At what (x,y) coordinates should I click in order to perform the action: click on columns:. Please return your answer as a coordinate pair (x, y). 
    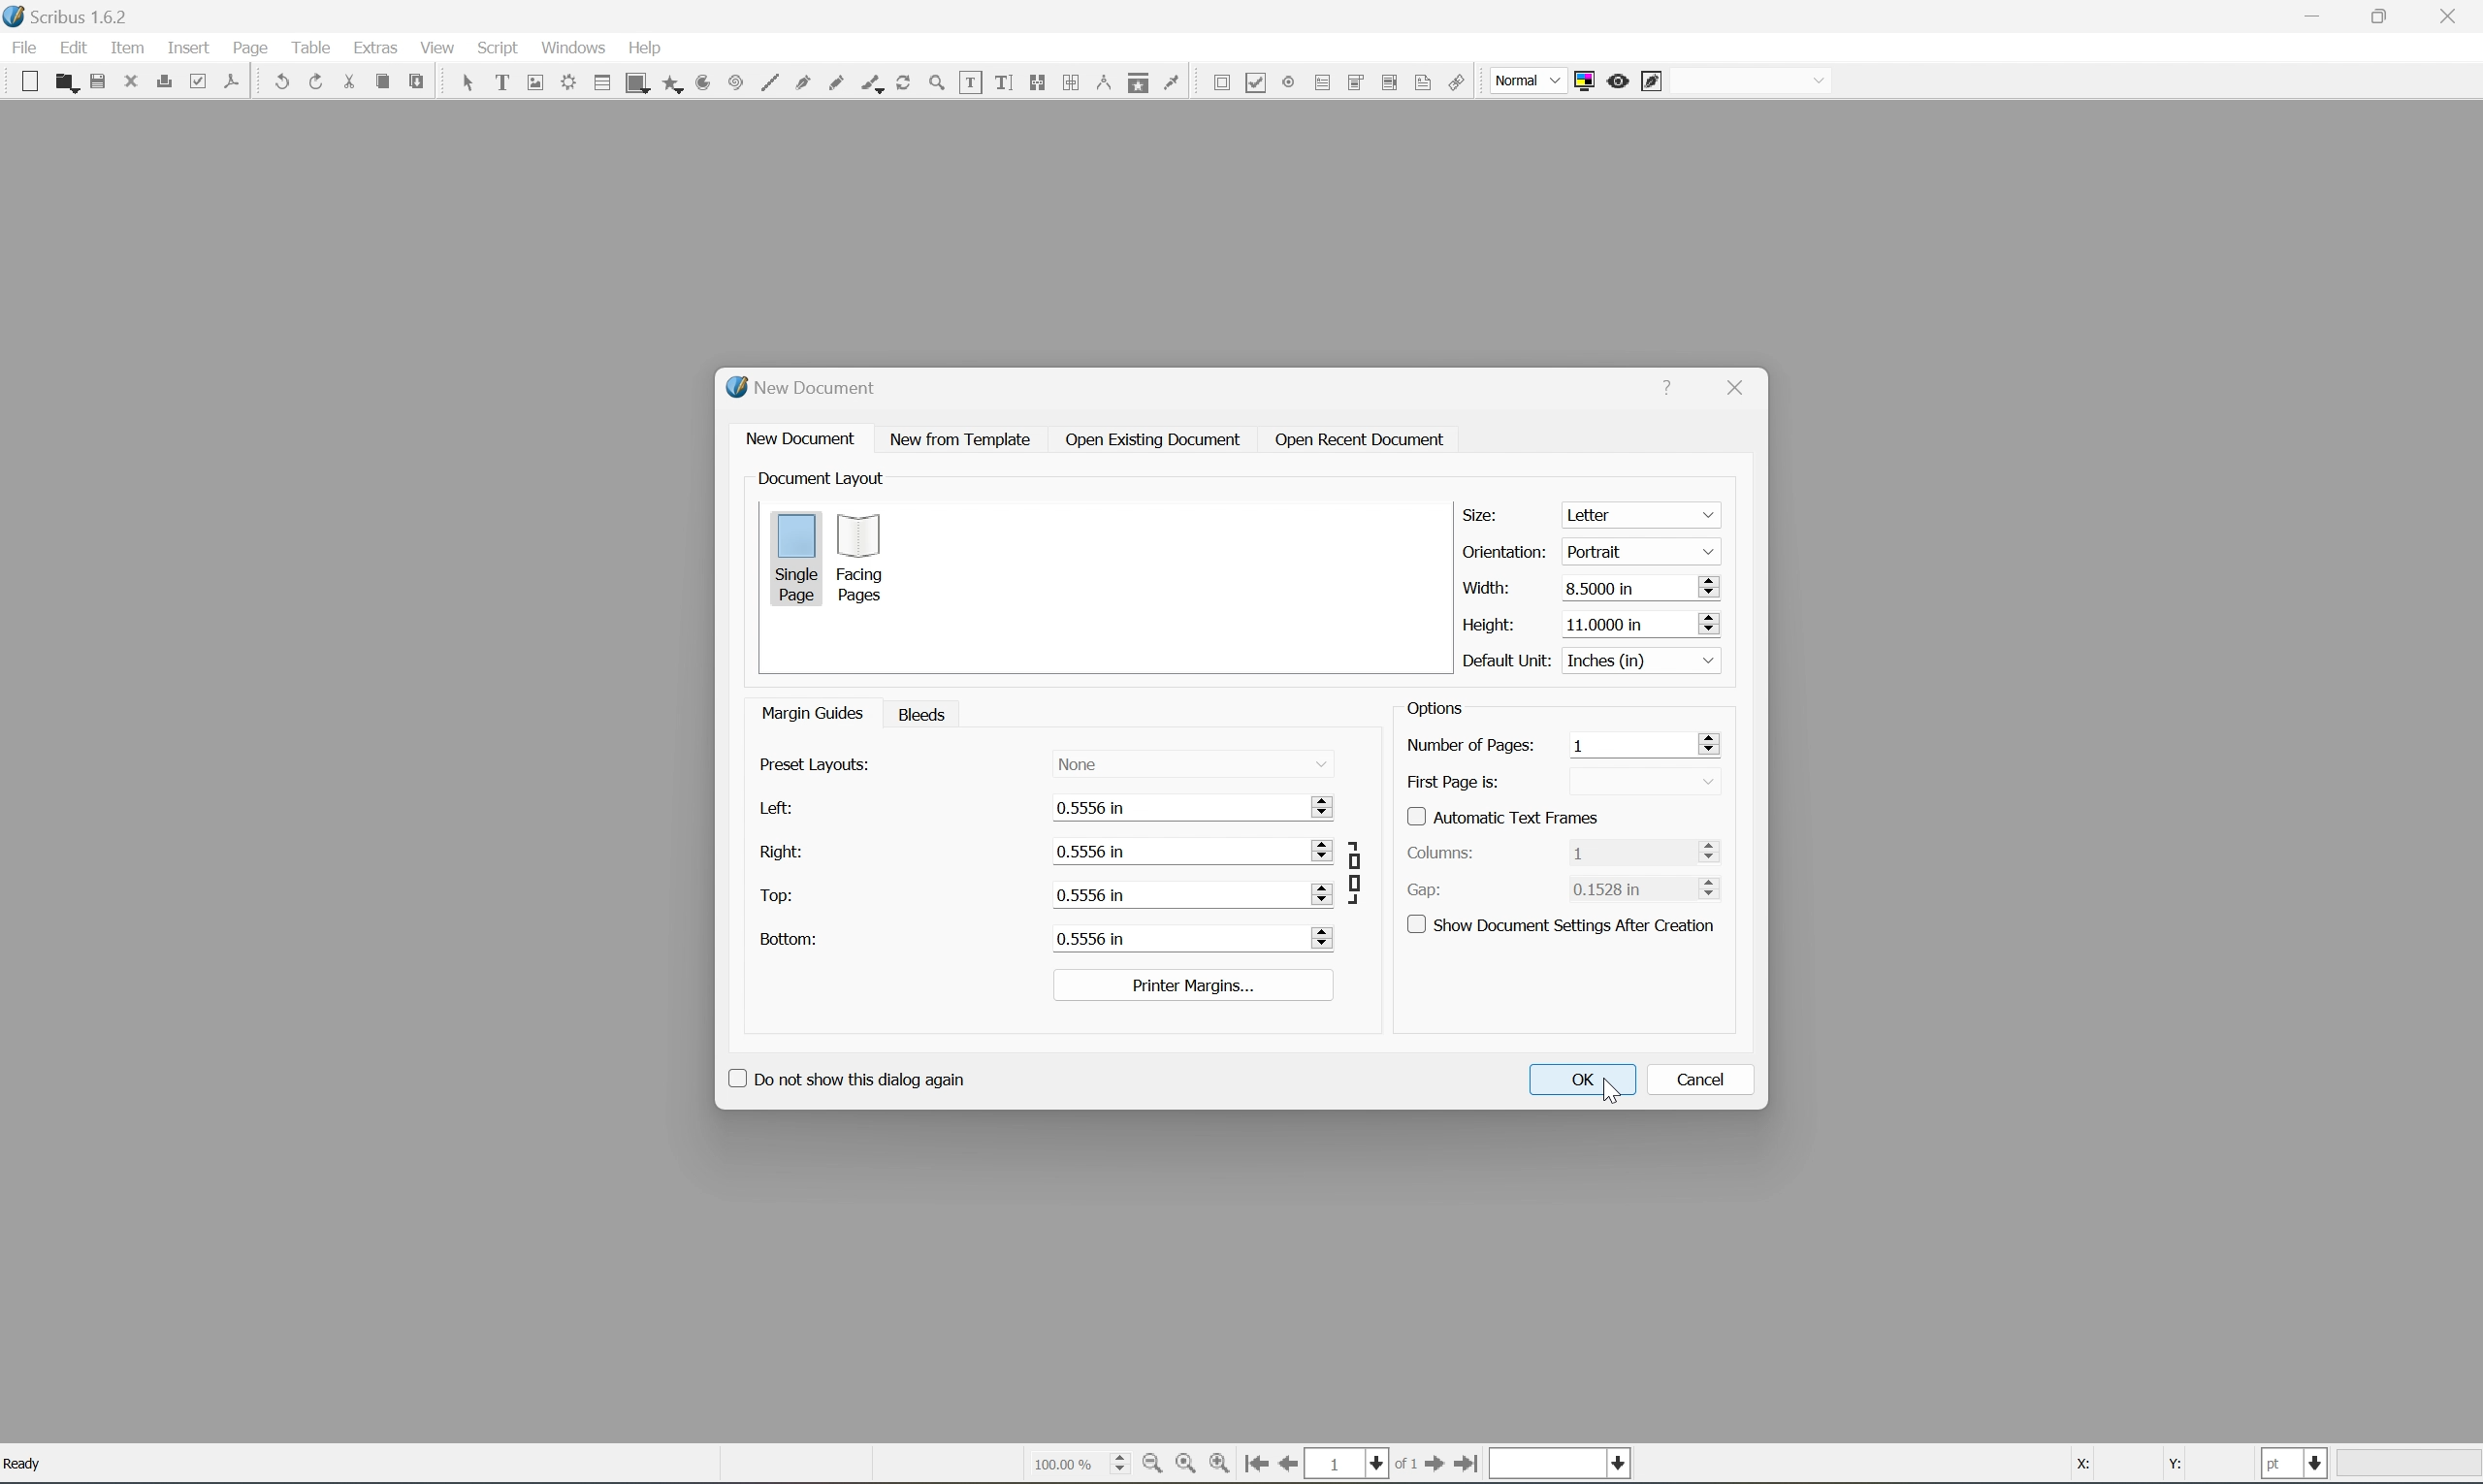
    Looking at the image, I should click on (1442, 854).